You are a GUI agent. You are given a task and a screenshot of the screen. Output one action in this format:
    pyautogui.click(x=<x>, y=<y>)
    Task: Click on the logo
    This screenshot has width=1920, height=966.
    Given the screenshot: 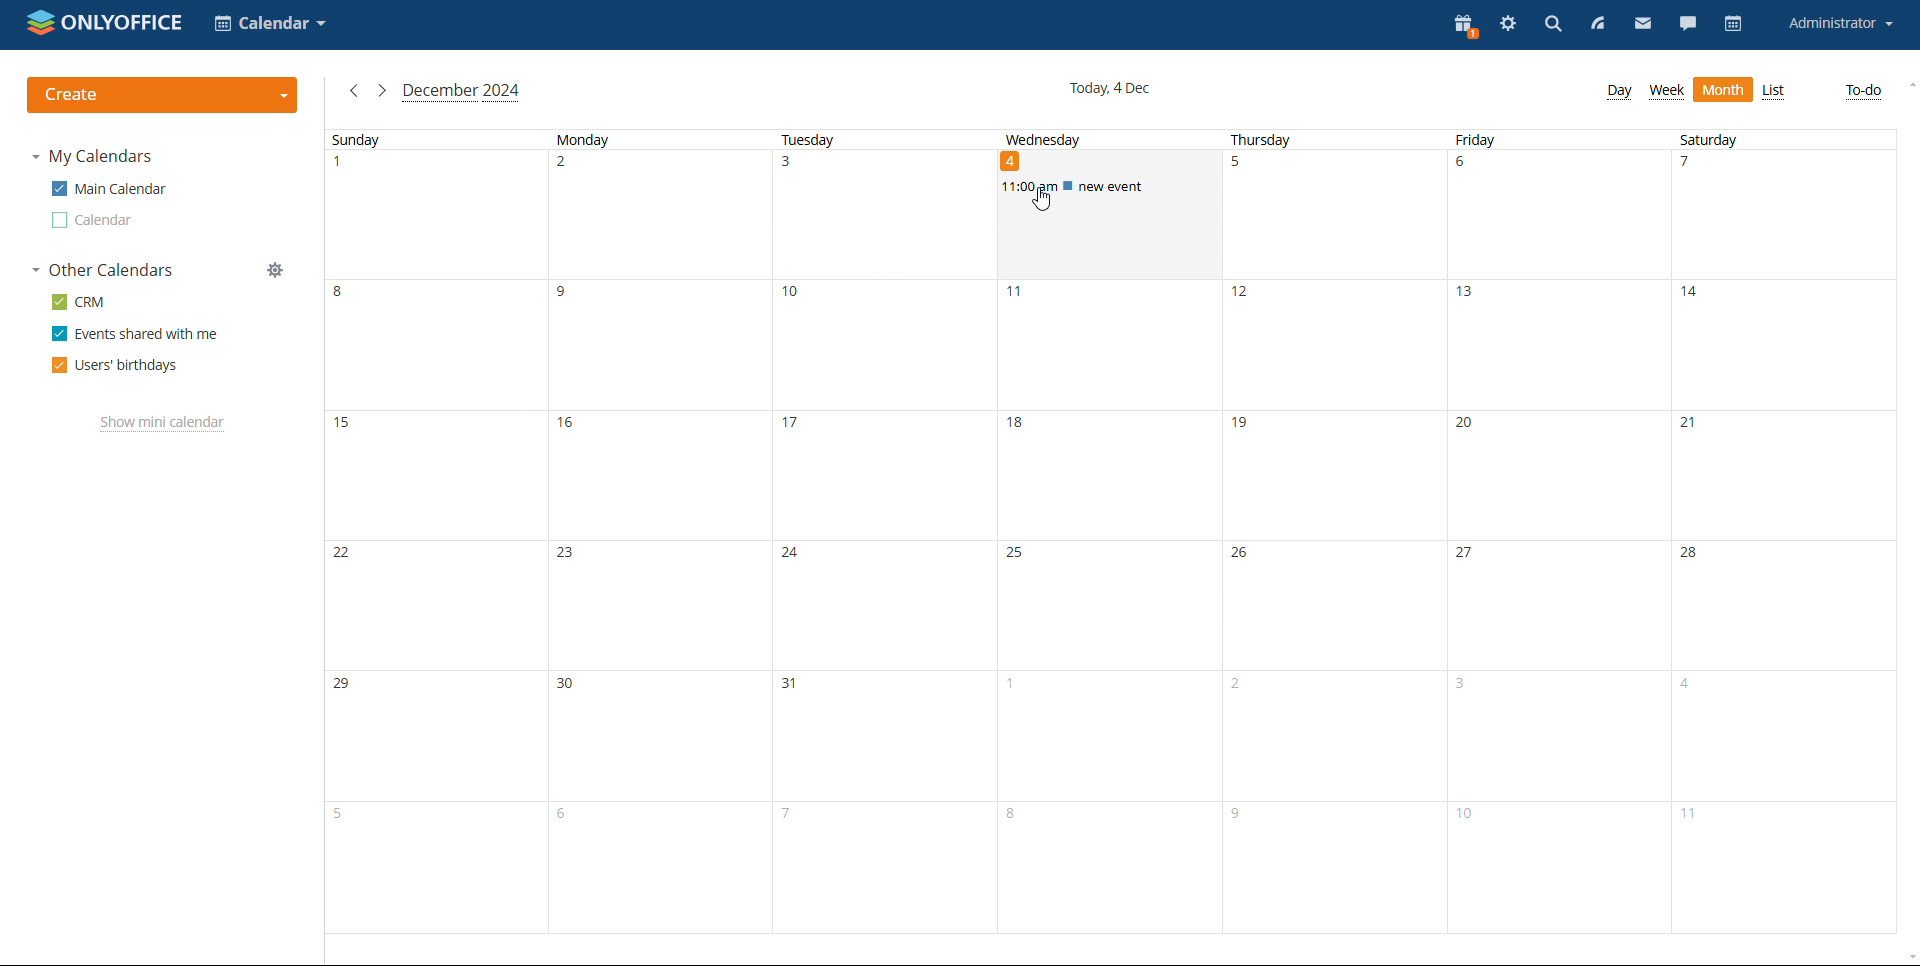 What is the action you would take?
    pyautogui.click(x=105, y=23)
    